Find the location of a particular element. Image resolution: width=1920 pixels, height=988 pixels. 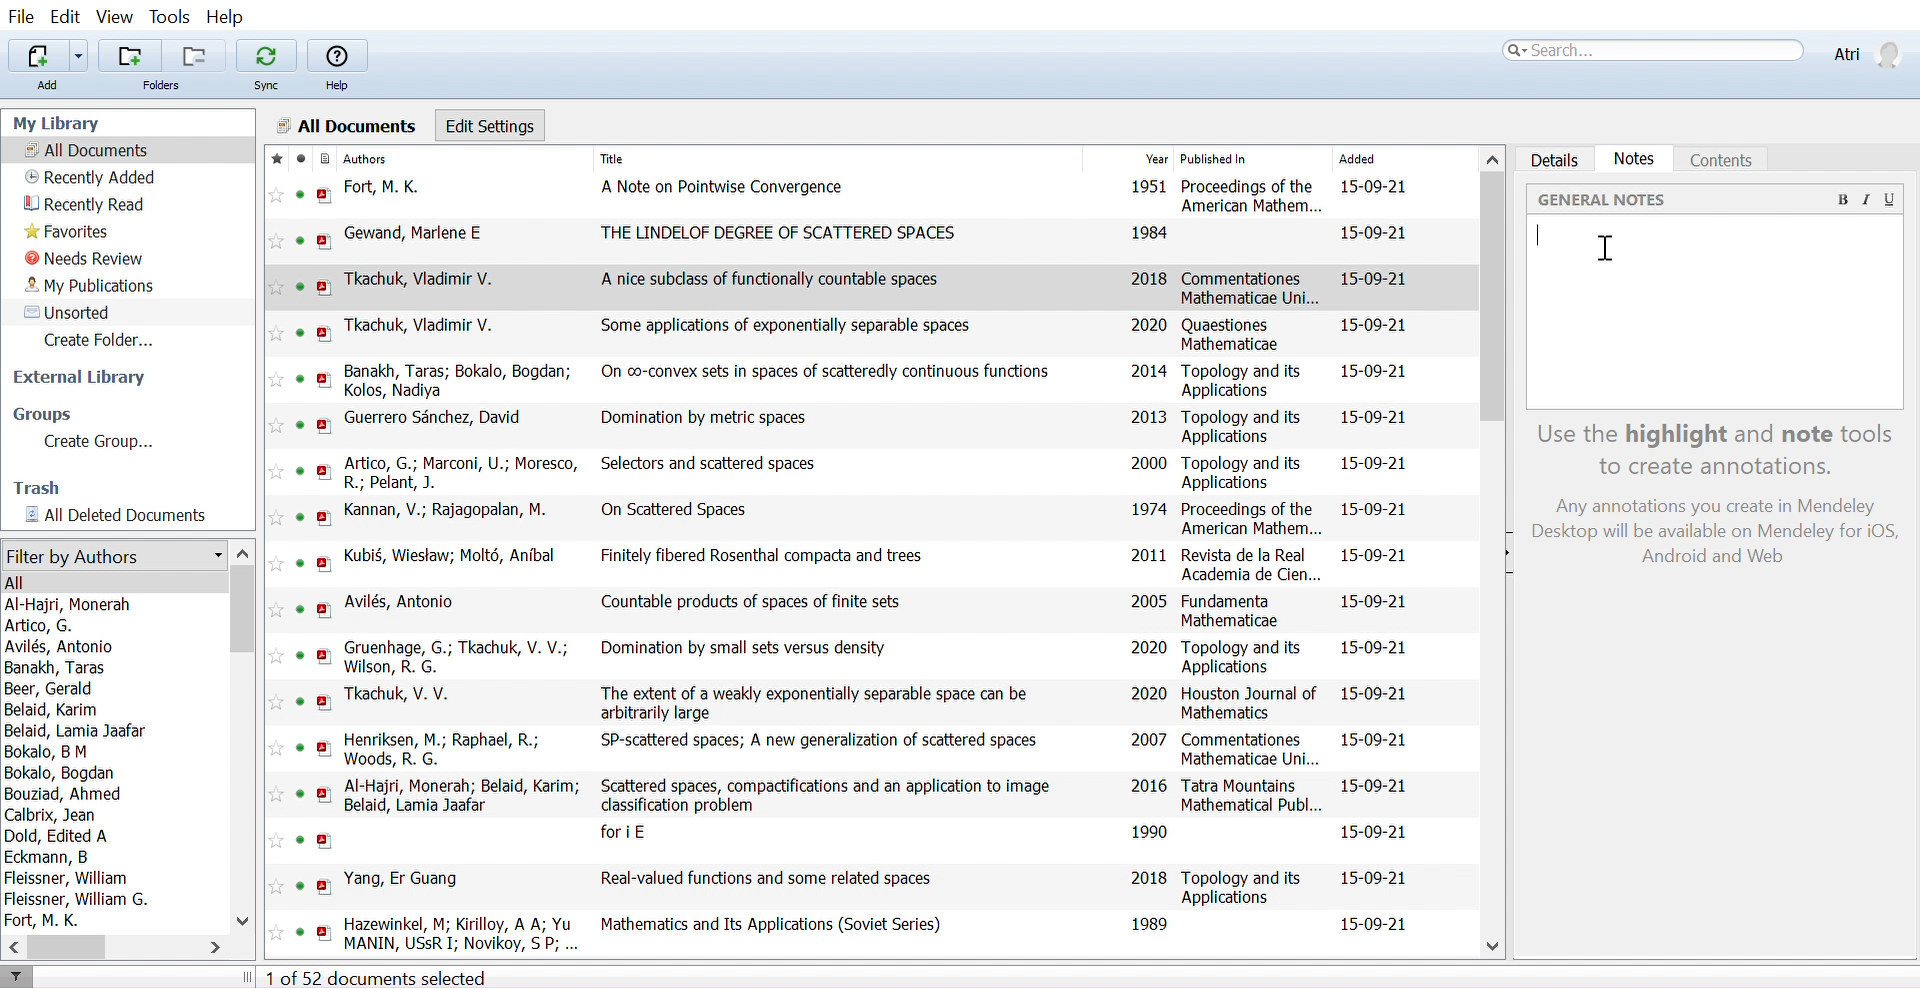

1984 is located at coordinates (1150, 232).